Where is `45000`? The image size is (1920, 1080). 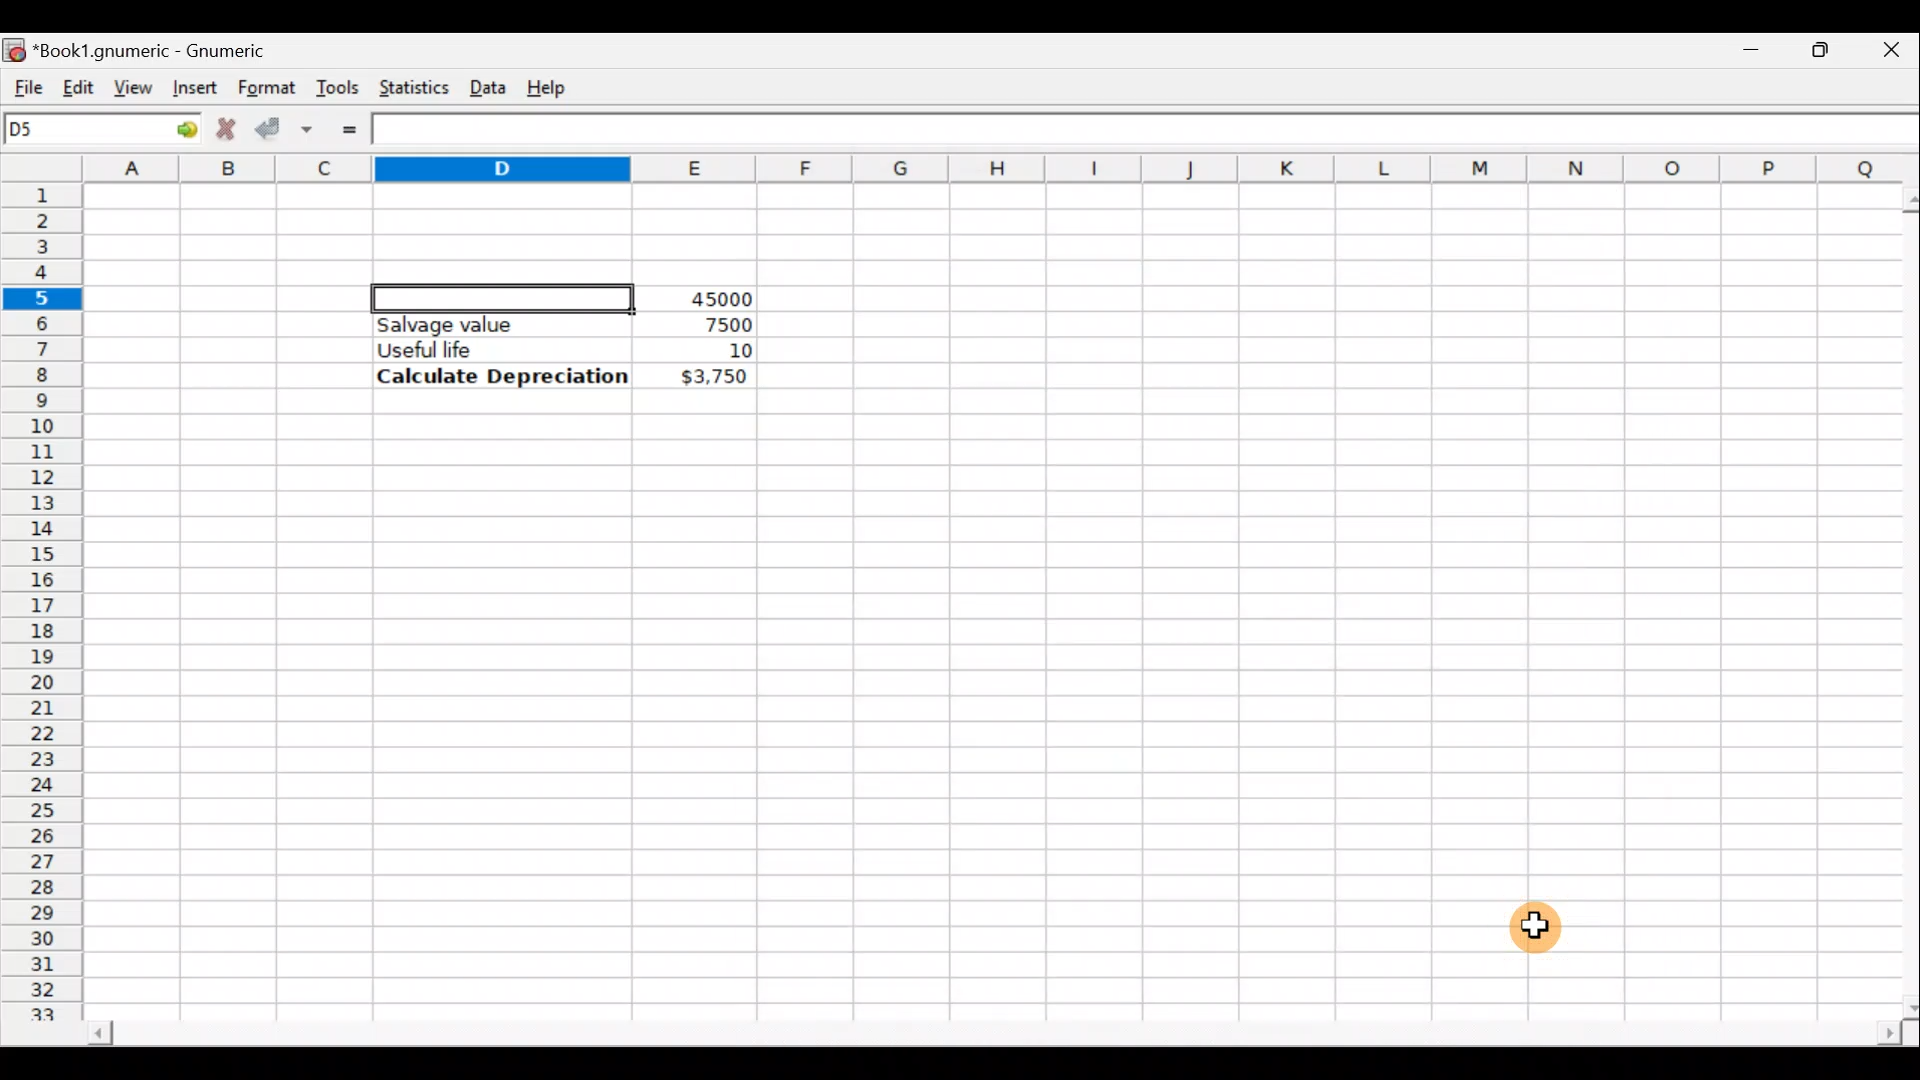 45000 is located at coordinates (714, 299).